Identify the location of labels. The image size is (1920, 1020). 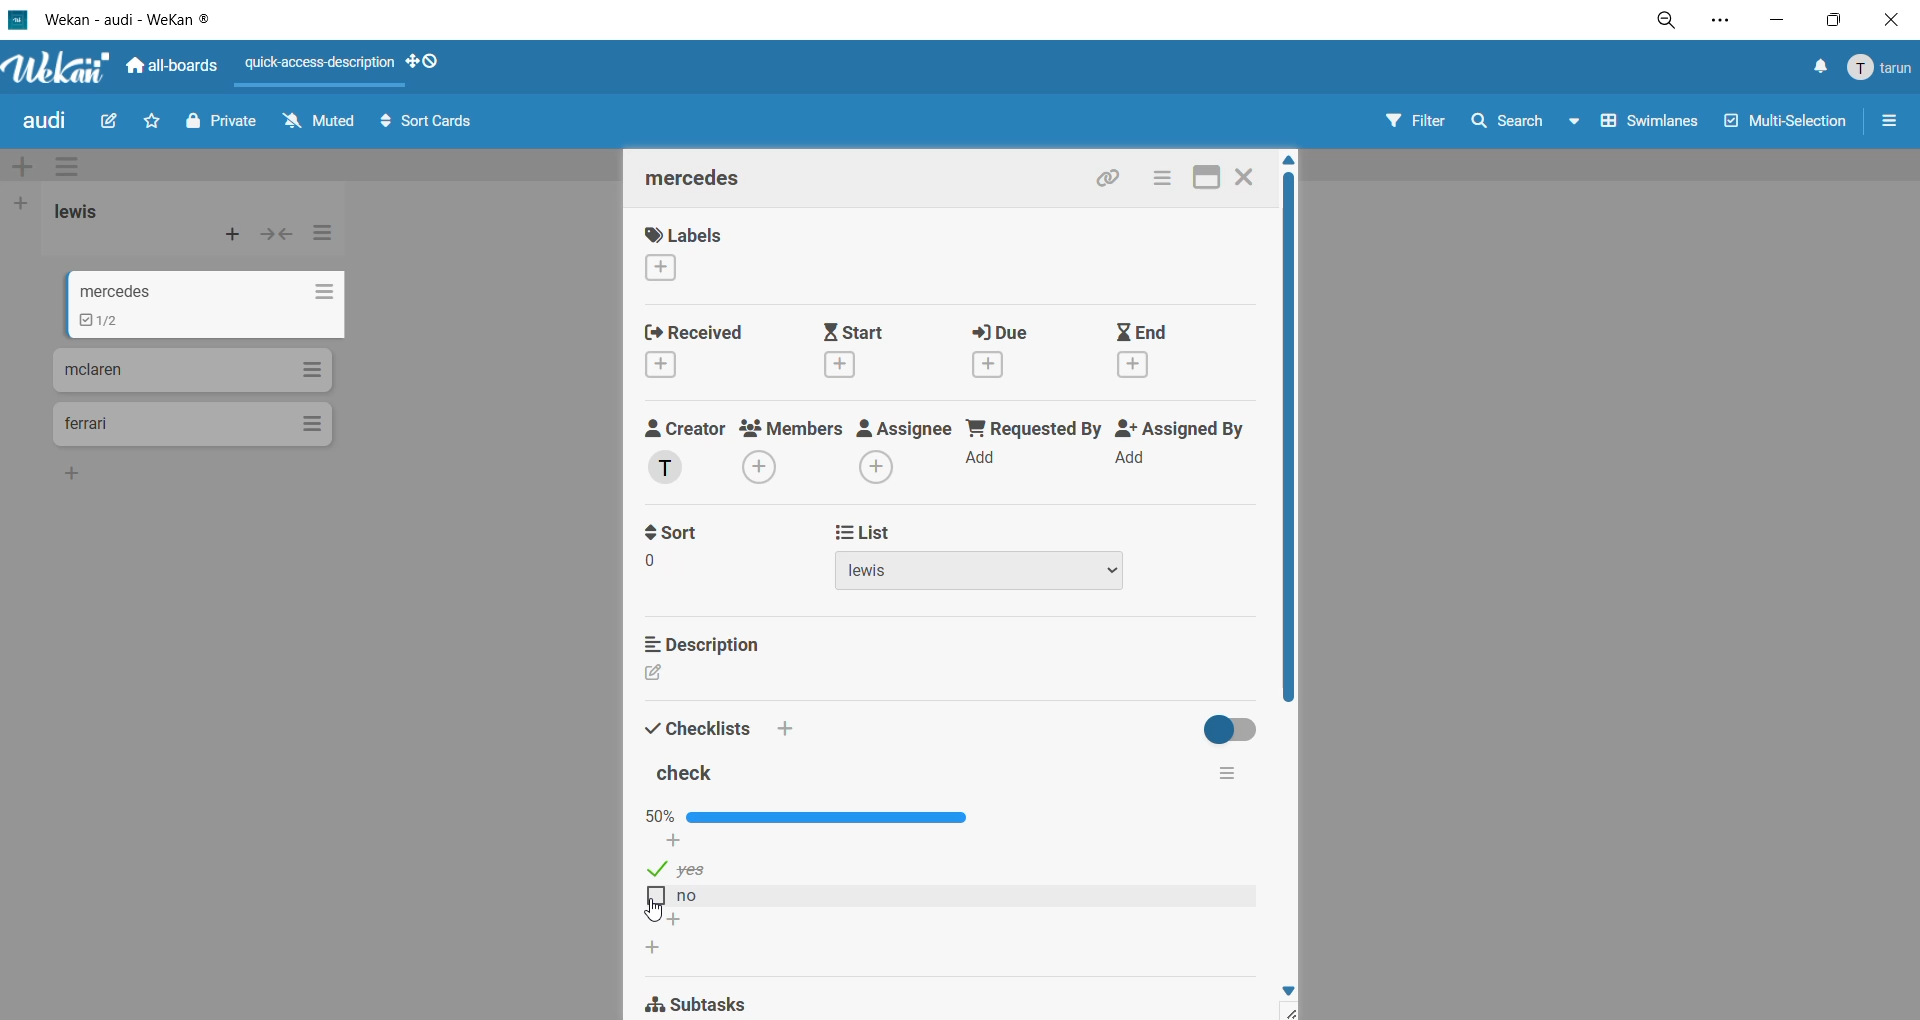
(700, 250).